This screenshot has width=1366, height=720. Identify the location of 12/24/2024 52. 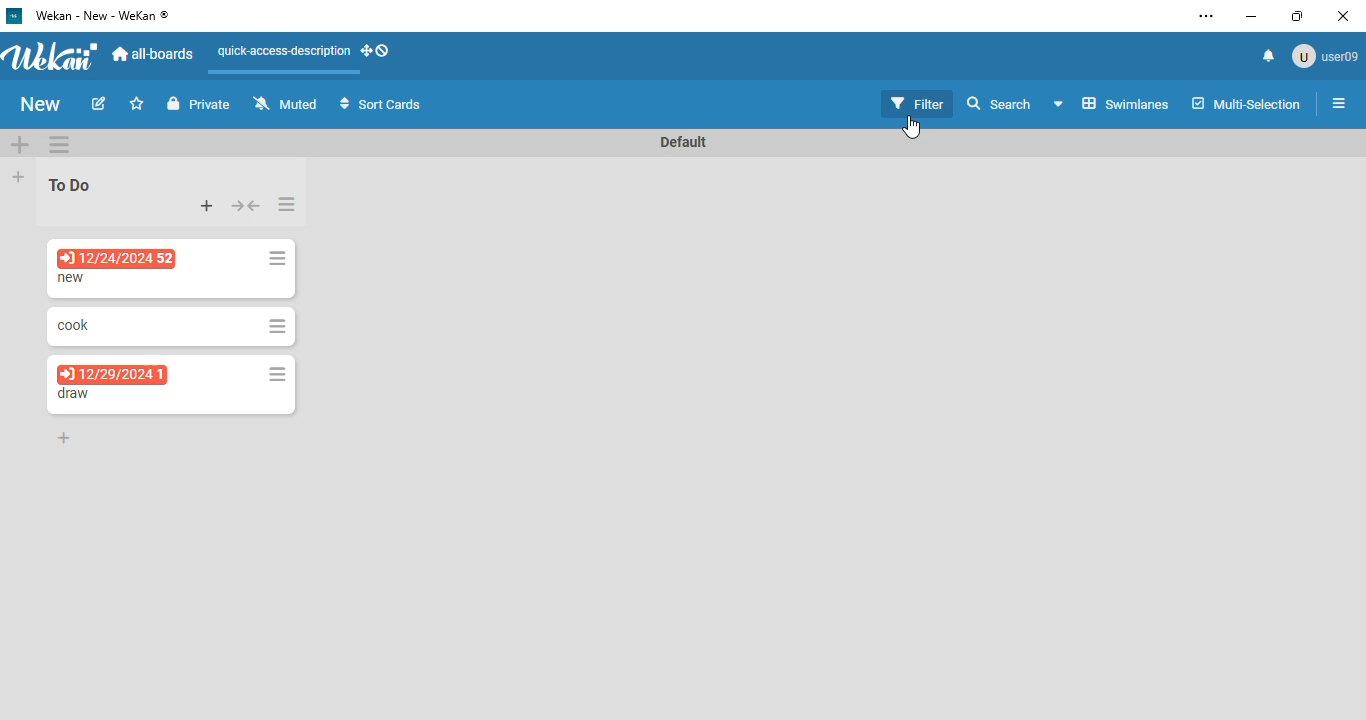
(118, 258).